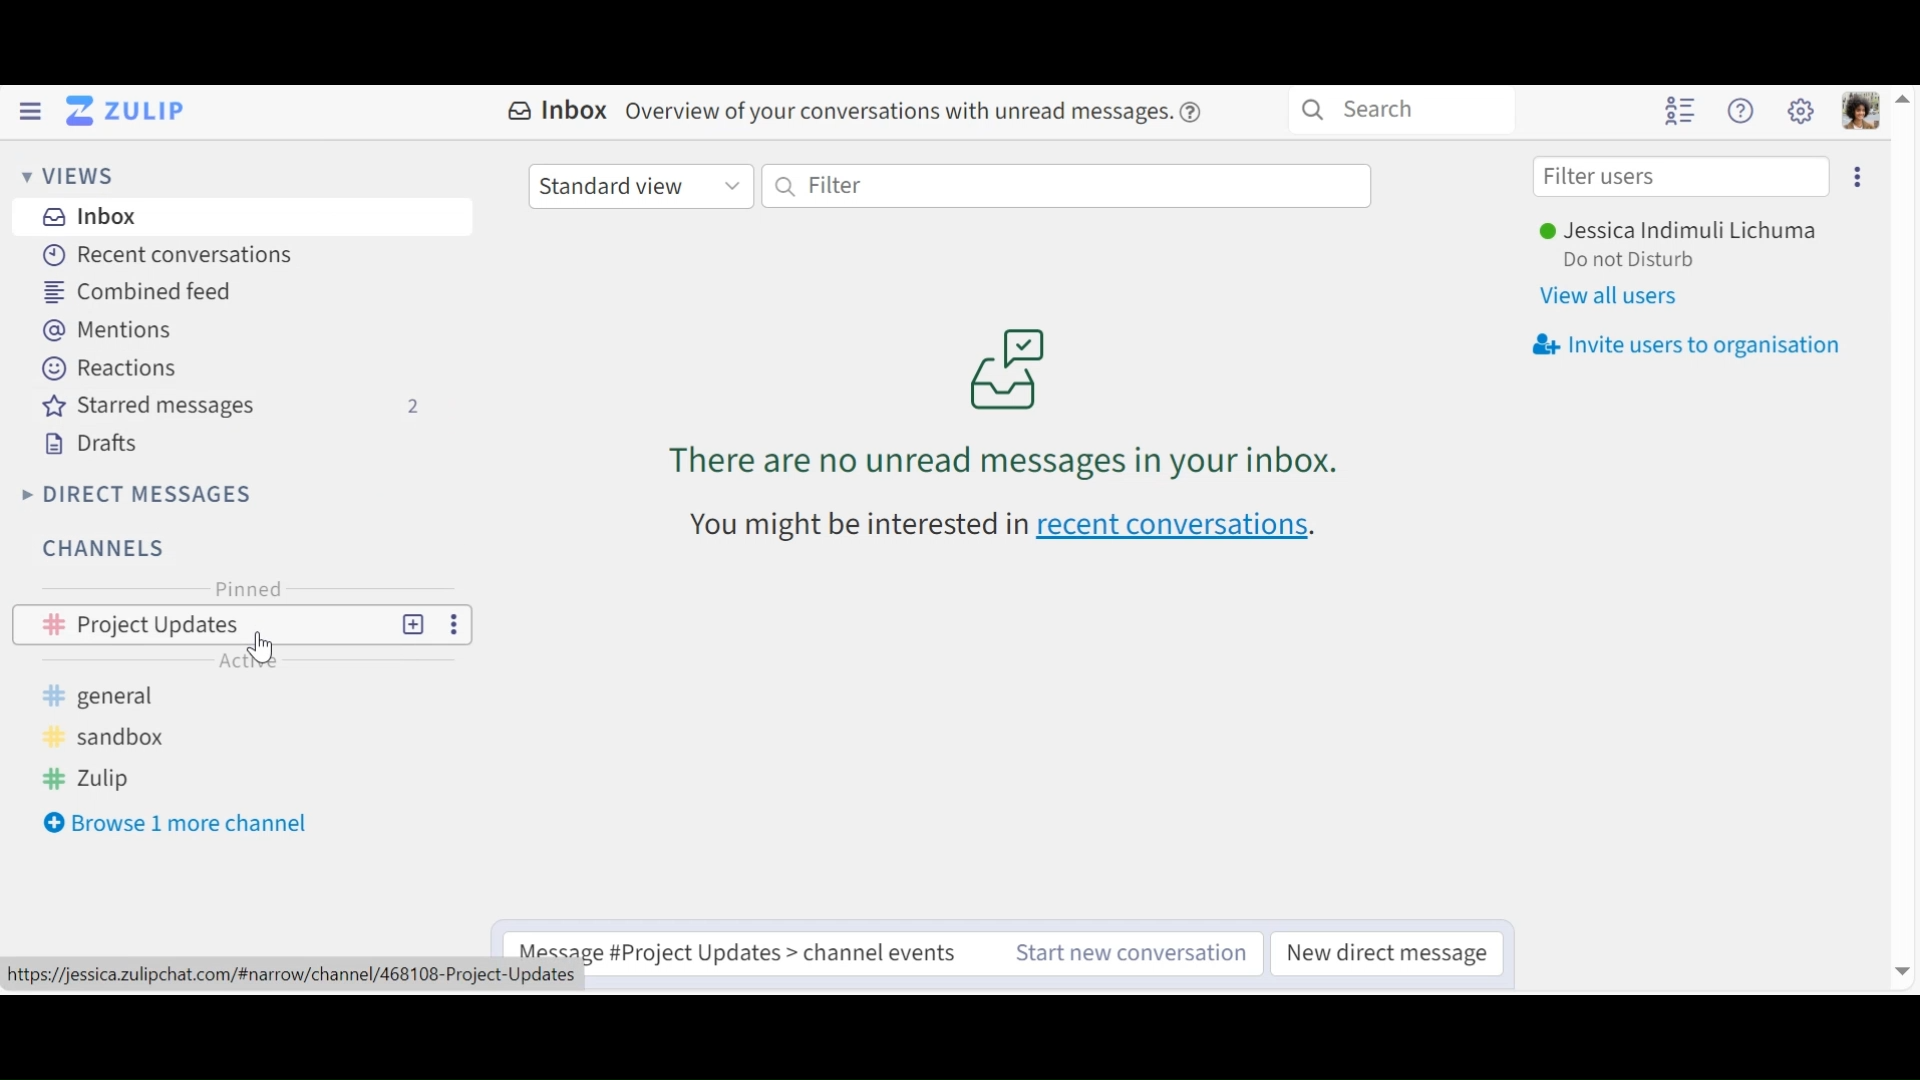 Image resolution: width=1920 pixels, height=1080 pixels. I want to click on Go to Home View (Inbox), so click(127, 111).